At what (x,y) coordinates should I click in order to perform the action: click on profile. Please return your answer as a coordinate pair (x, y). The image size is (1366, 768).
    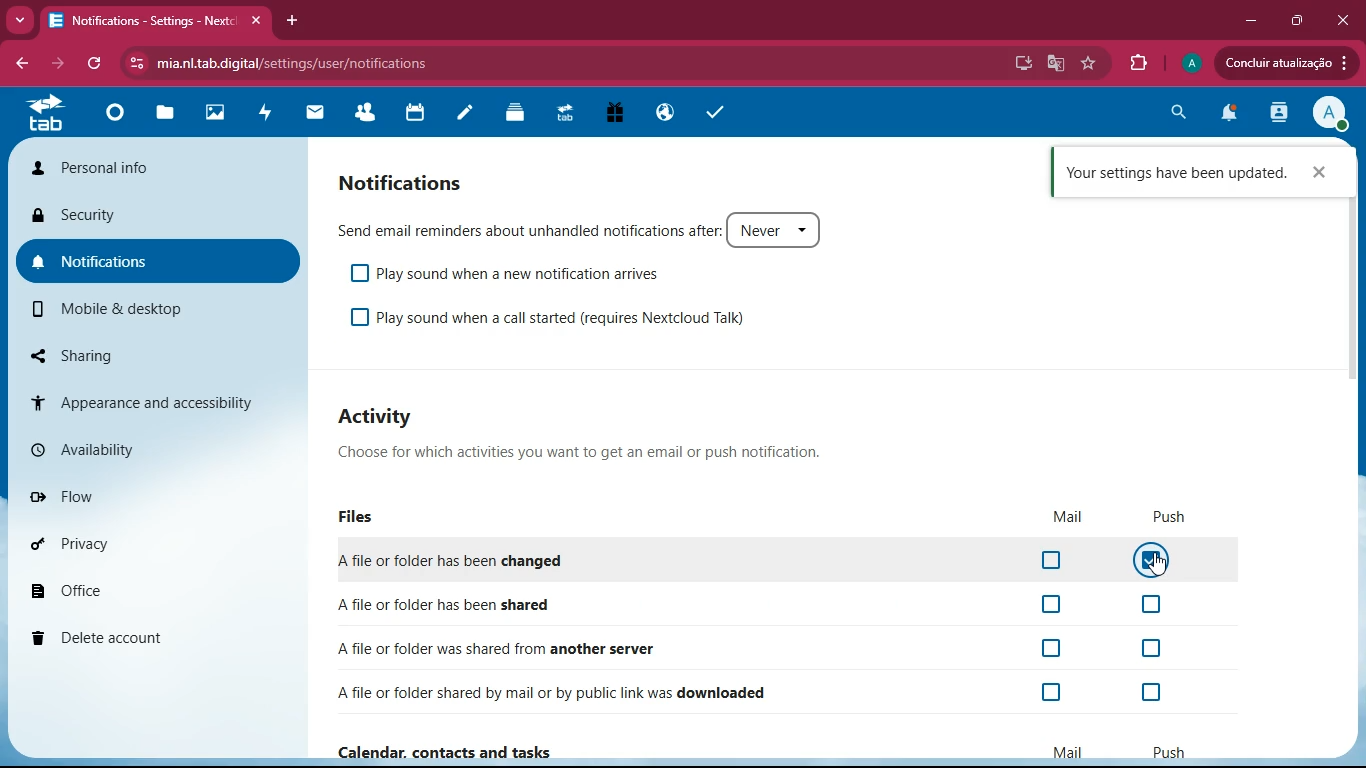
    Looking at the image, I should click on (1192, 63).